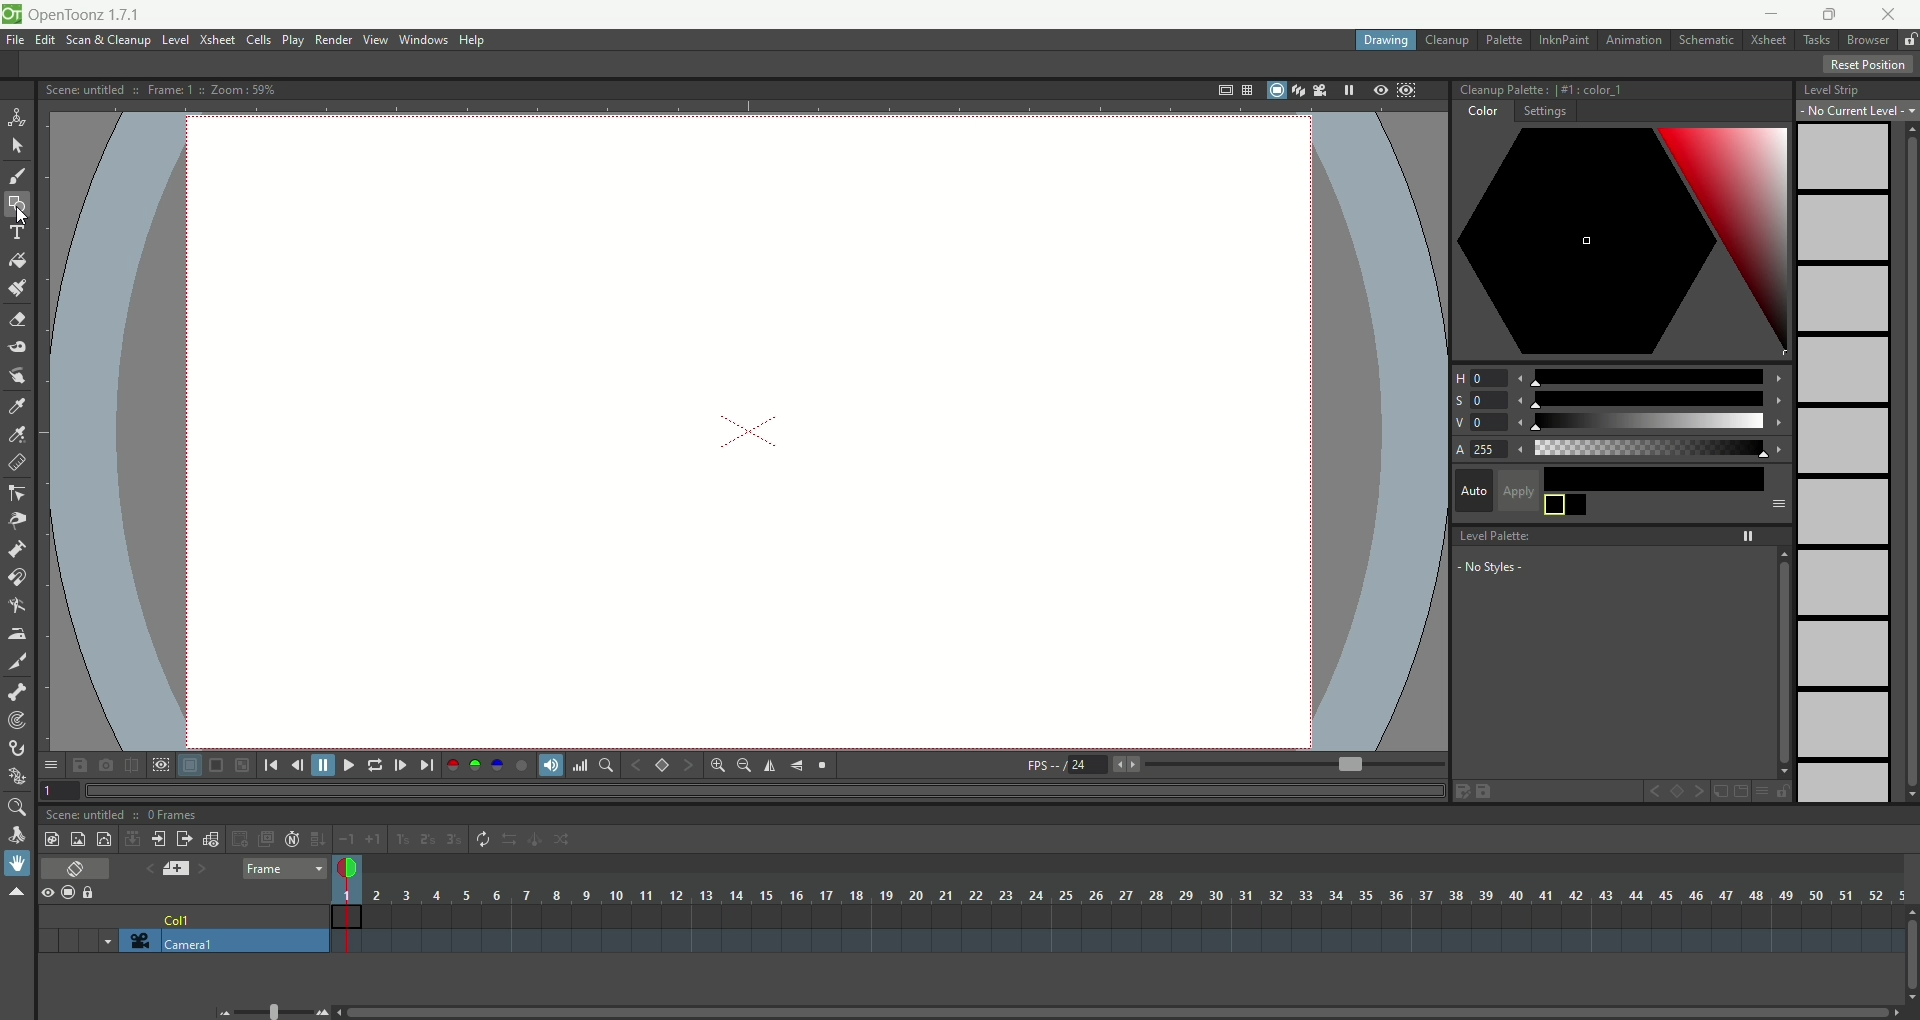  I want to click on cursor, so click(24, 217).